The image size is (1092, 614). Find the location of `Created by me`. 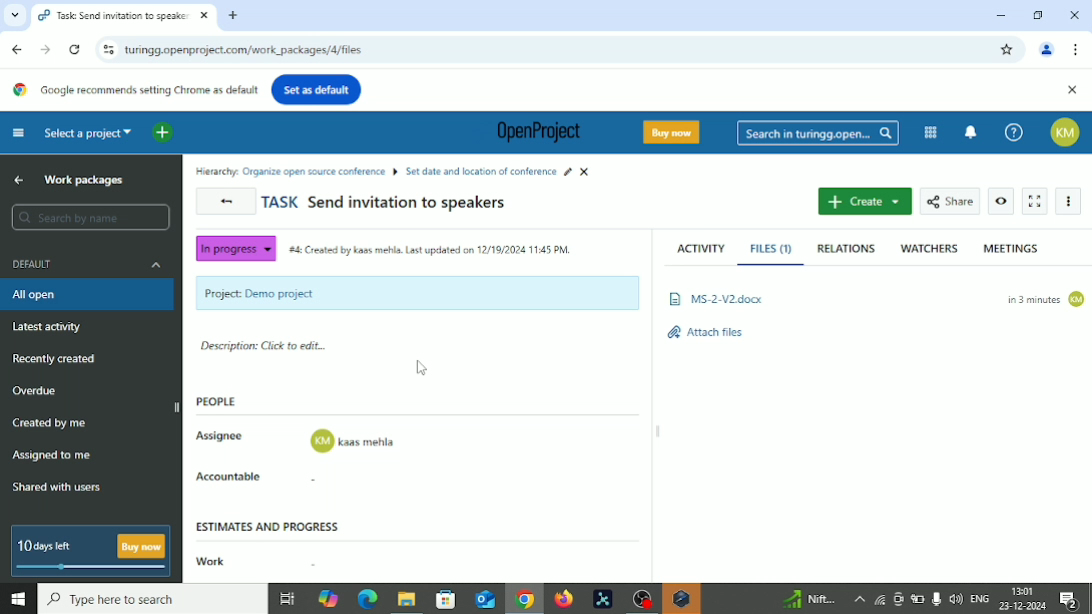

Created by me is located at coordinates (52, 425).